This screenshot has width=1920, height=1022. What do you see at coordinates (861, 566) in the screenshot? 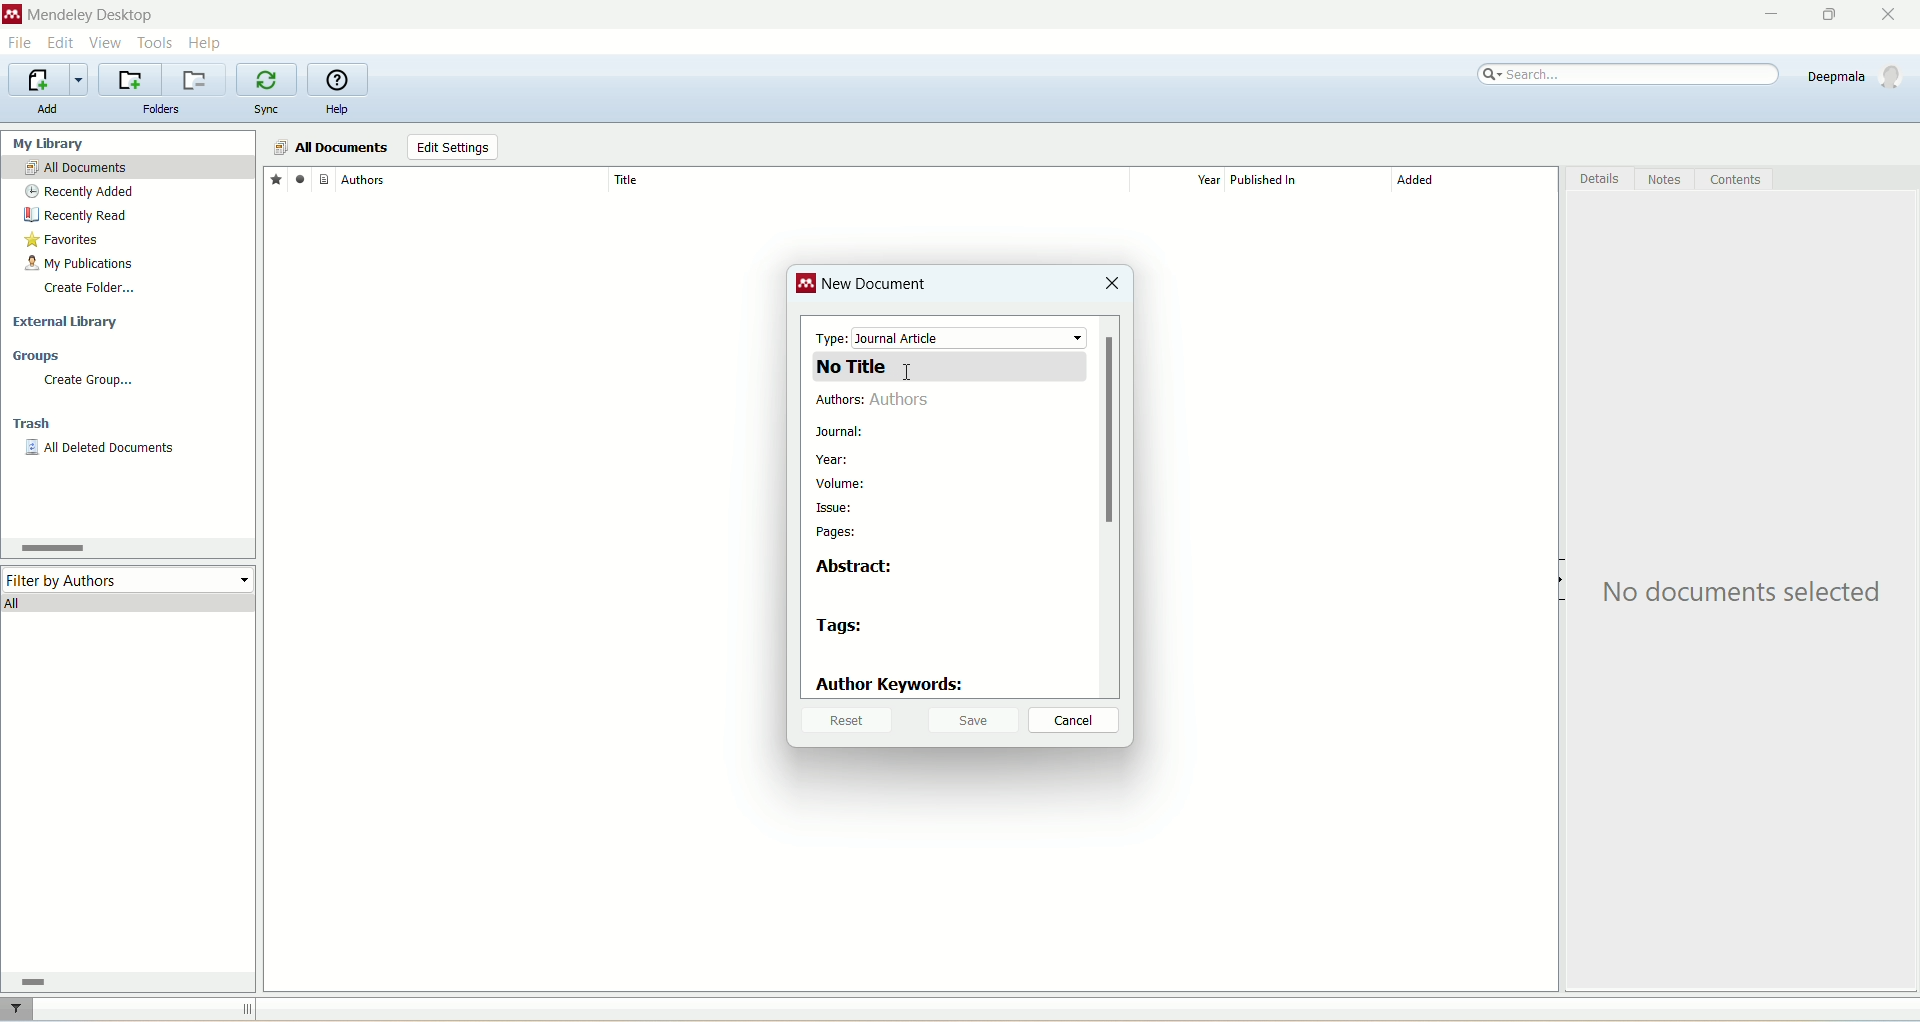
I see `abstract` at bounding box center [861, 566].